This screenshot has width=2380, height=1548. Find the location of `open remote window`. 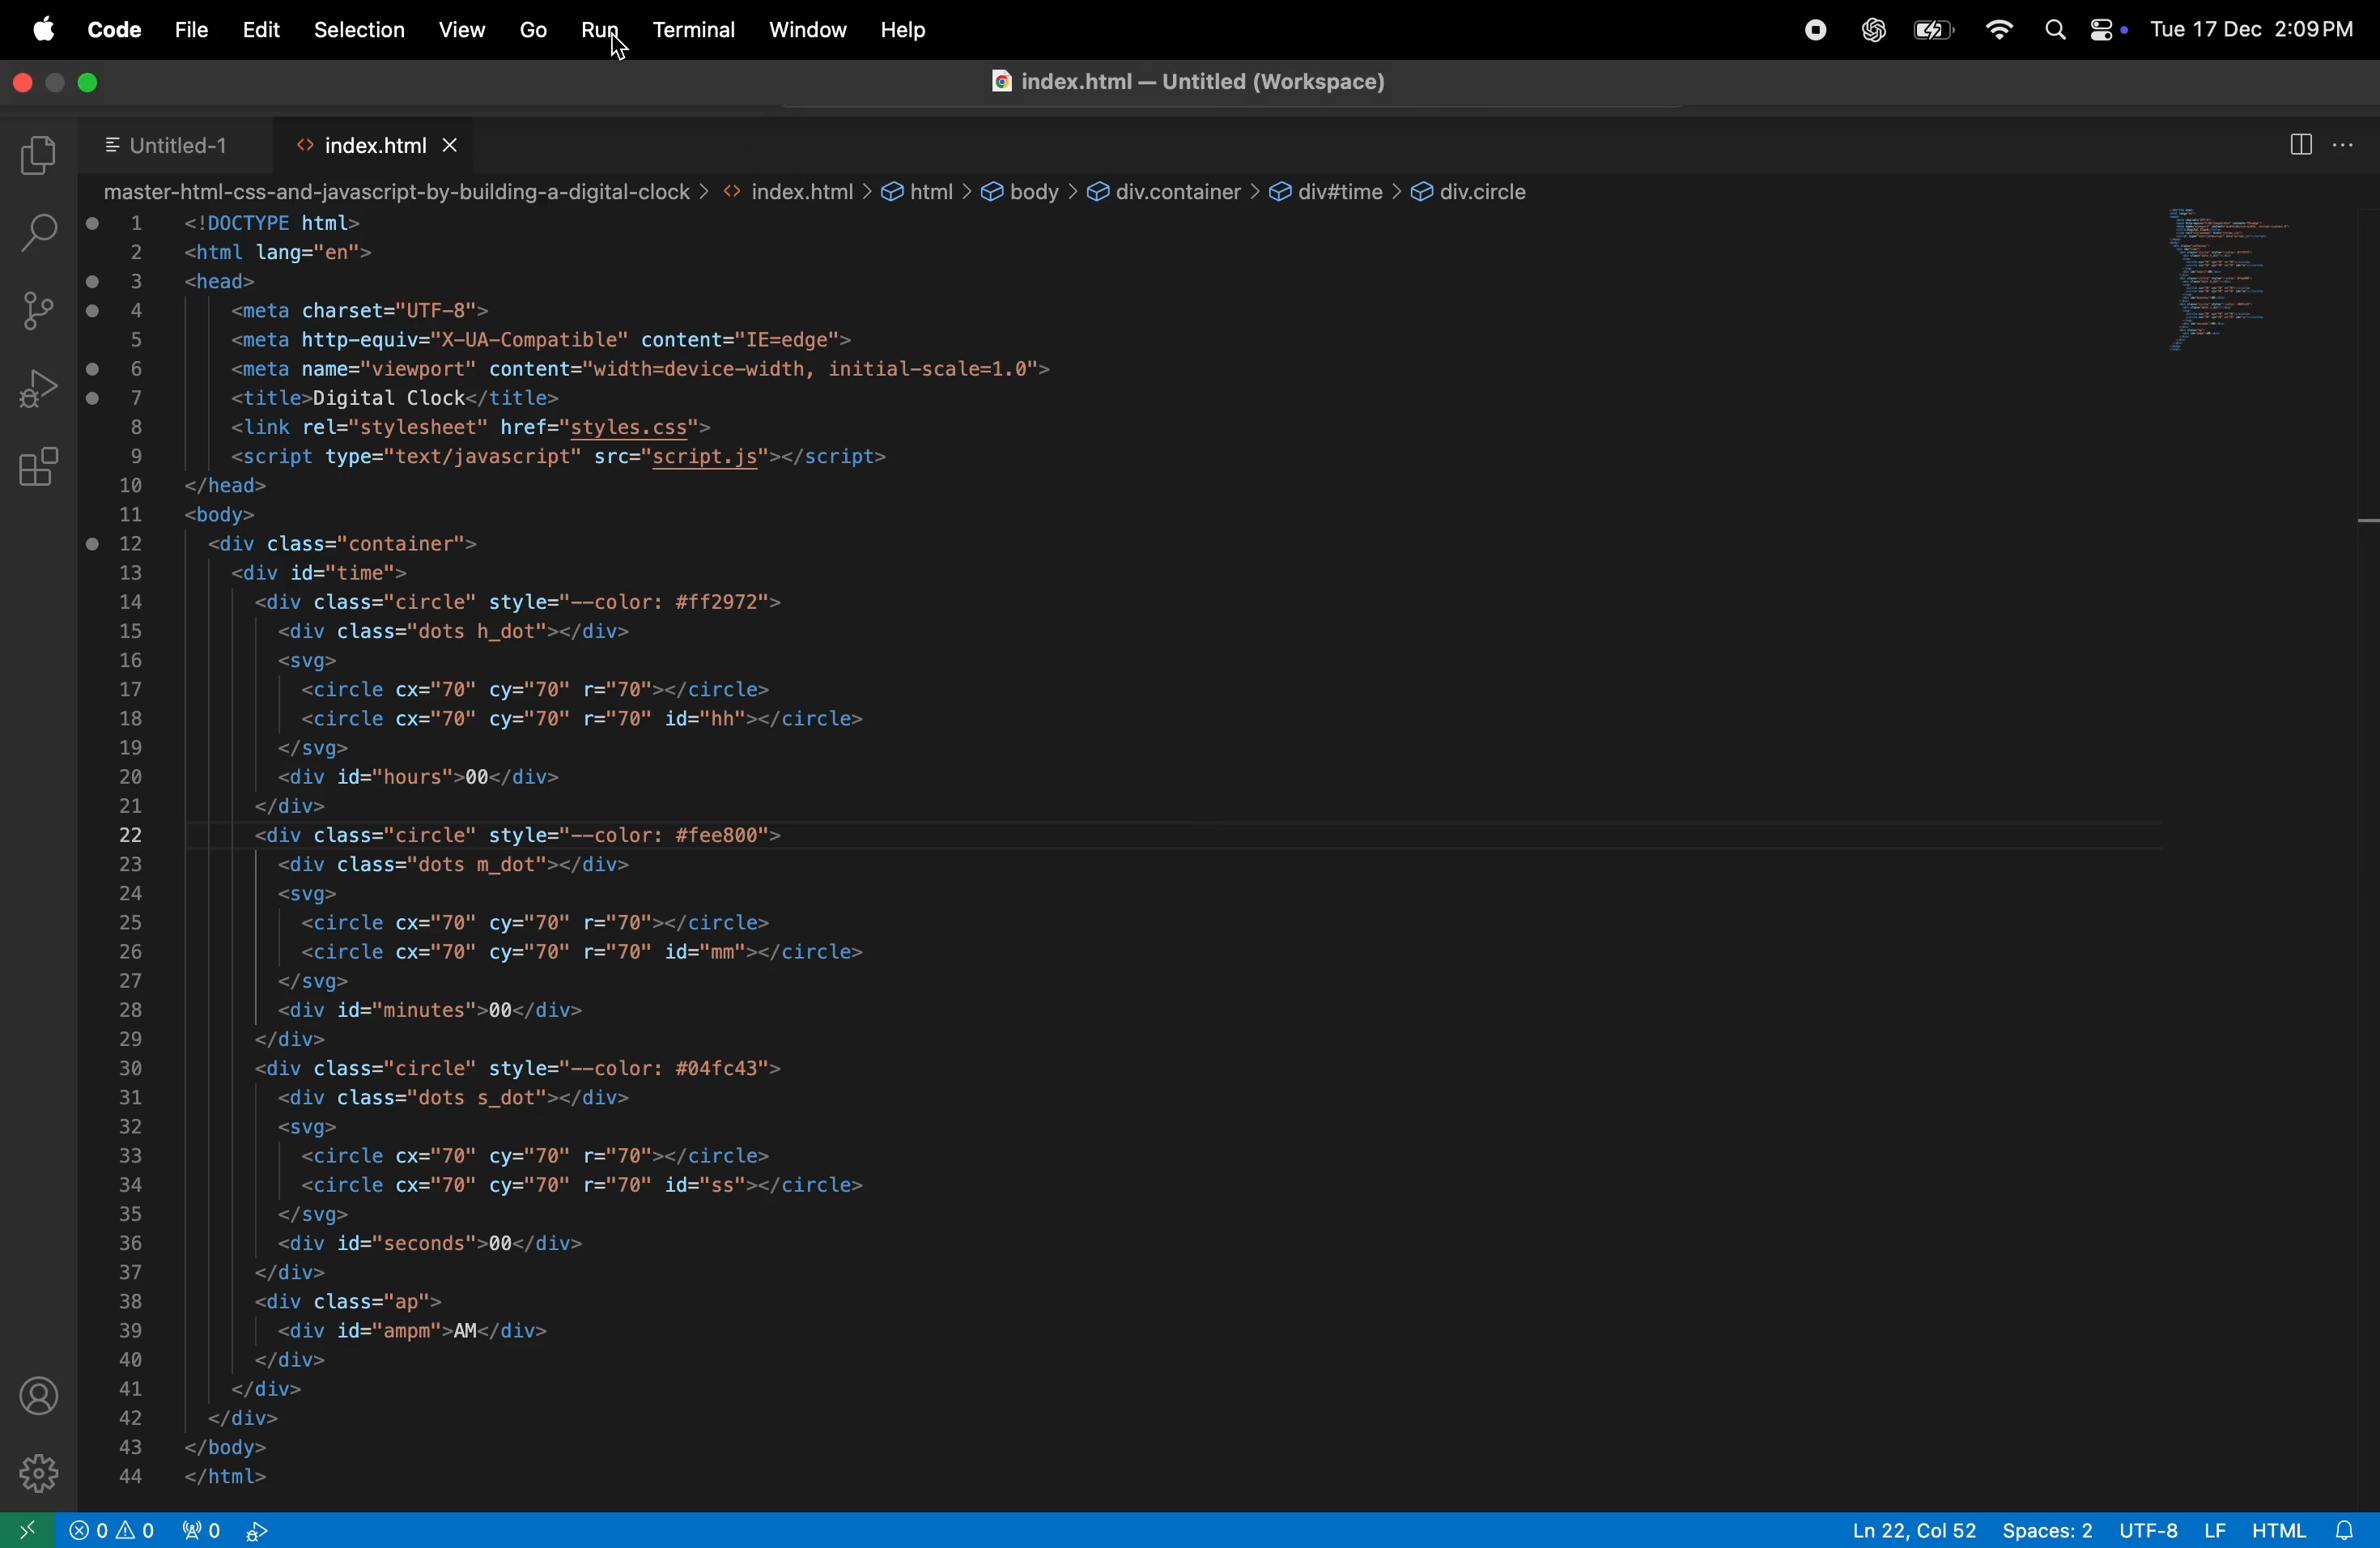

open remote window is located at coordinates (28, 1527).